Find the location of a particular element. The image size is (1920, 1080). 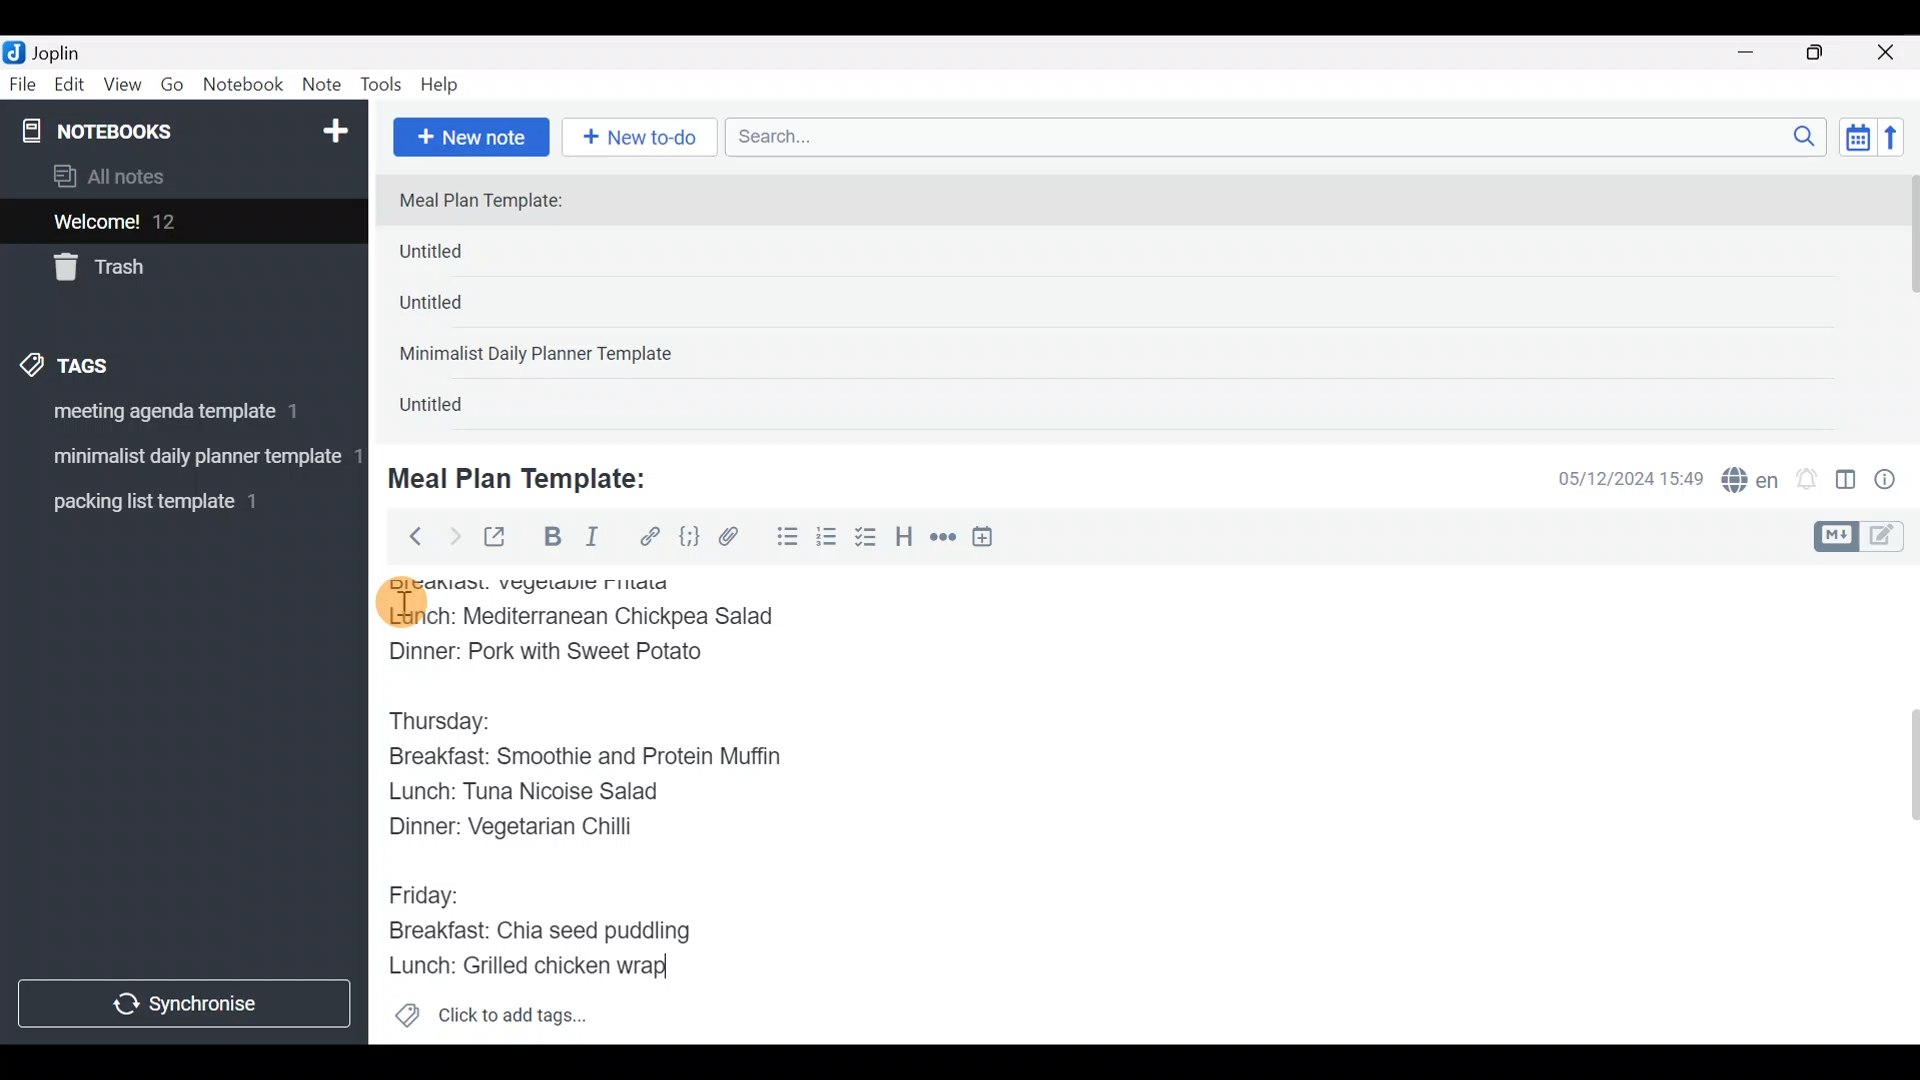

Bold is located at coordinates (551, 539).